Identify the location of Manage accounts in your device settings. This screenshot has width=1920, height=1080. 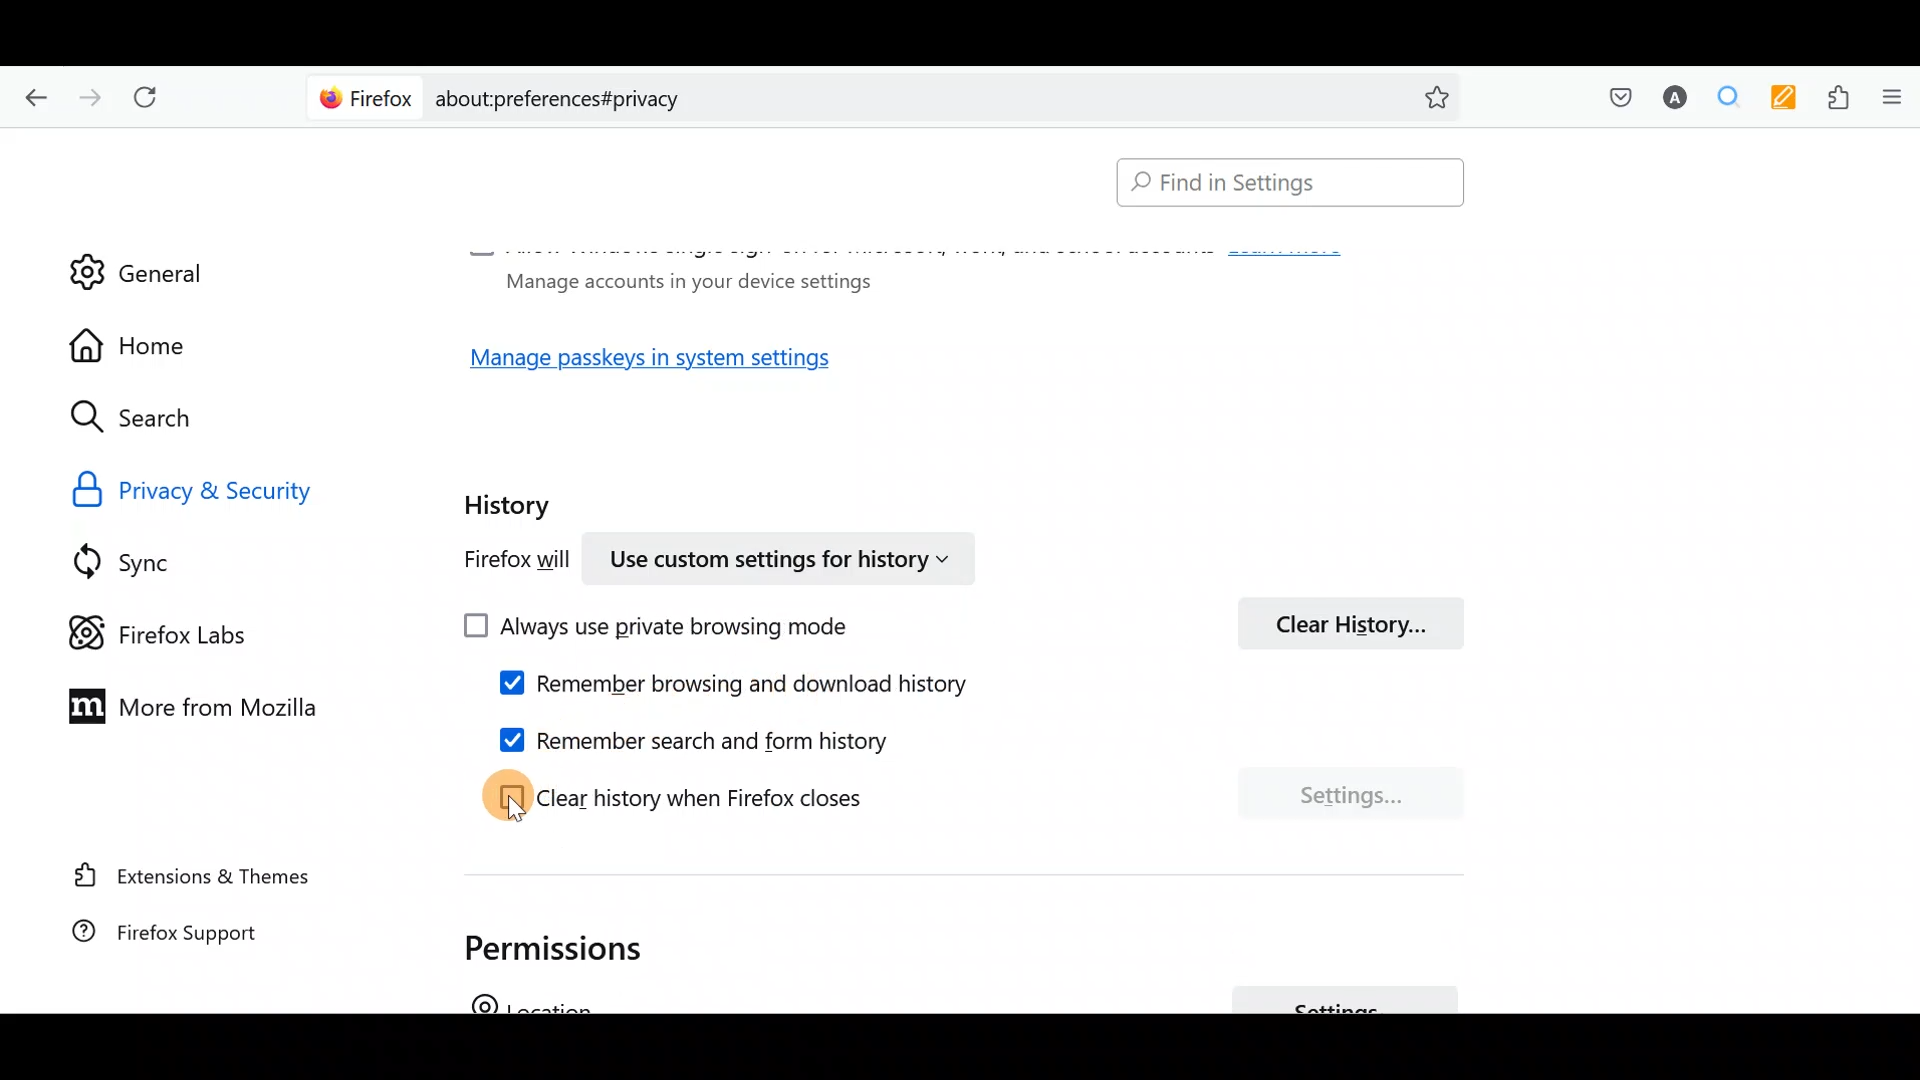
(682, 280).